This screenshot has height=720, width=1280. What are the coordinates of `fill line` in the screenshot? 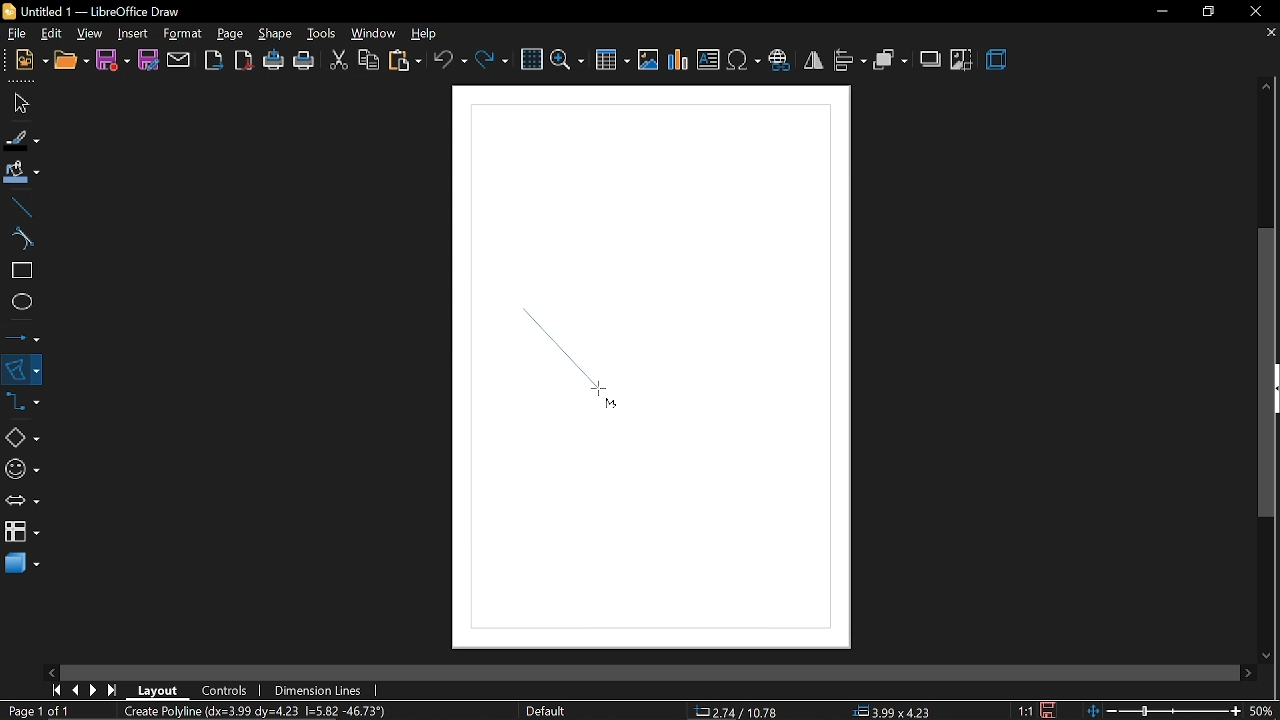 It's located at (20, 138).